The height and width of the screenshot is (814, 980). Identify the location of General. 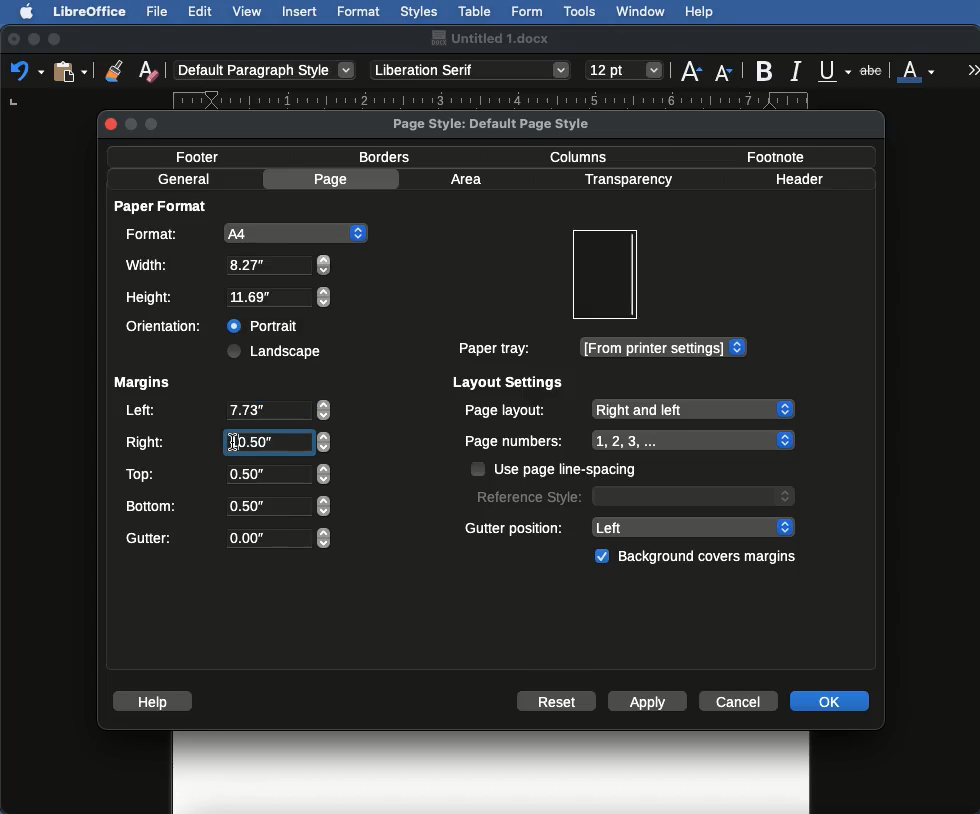
(184, 179).